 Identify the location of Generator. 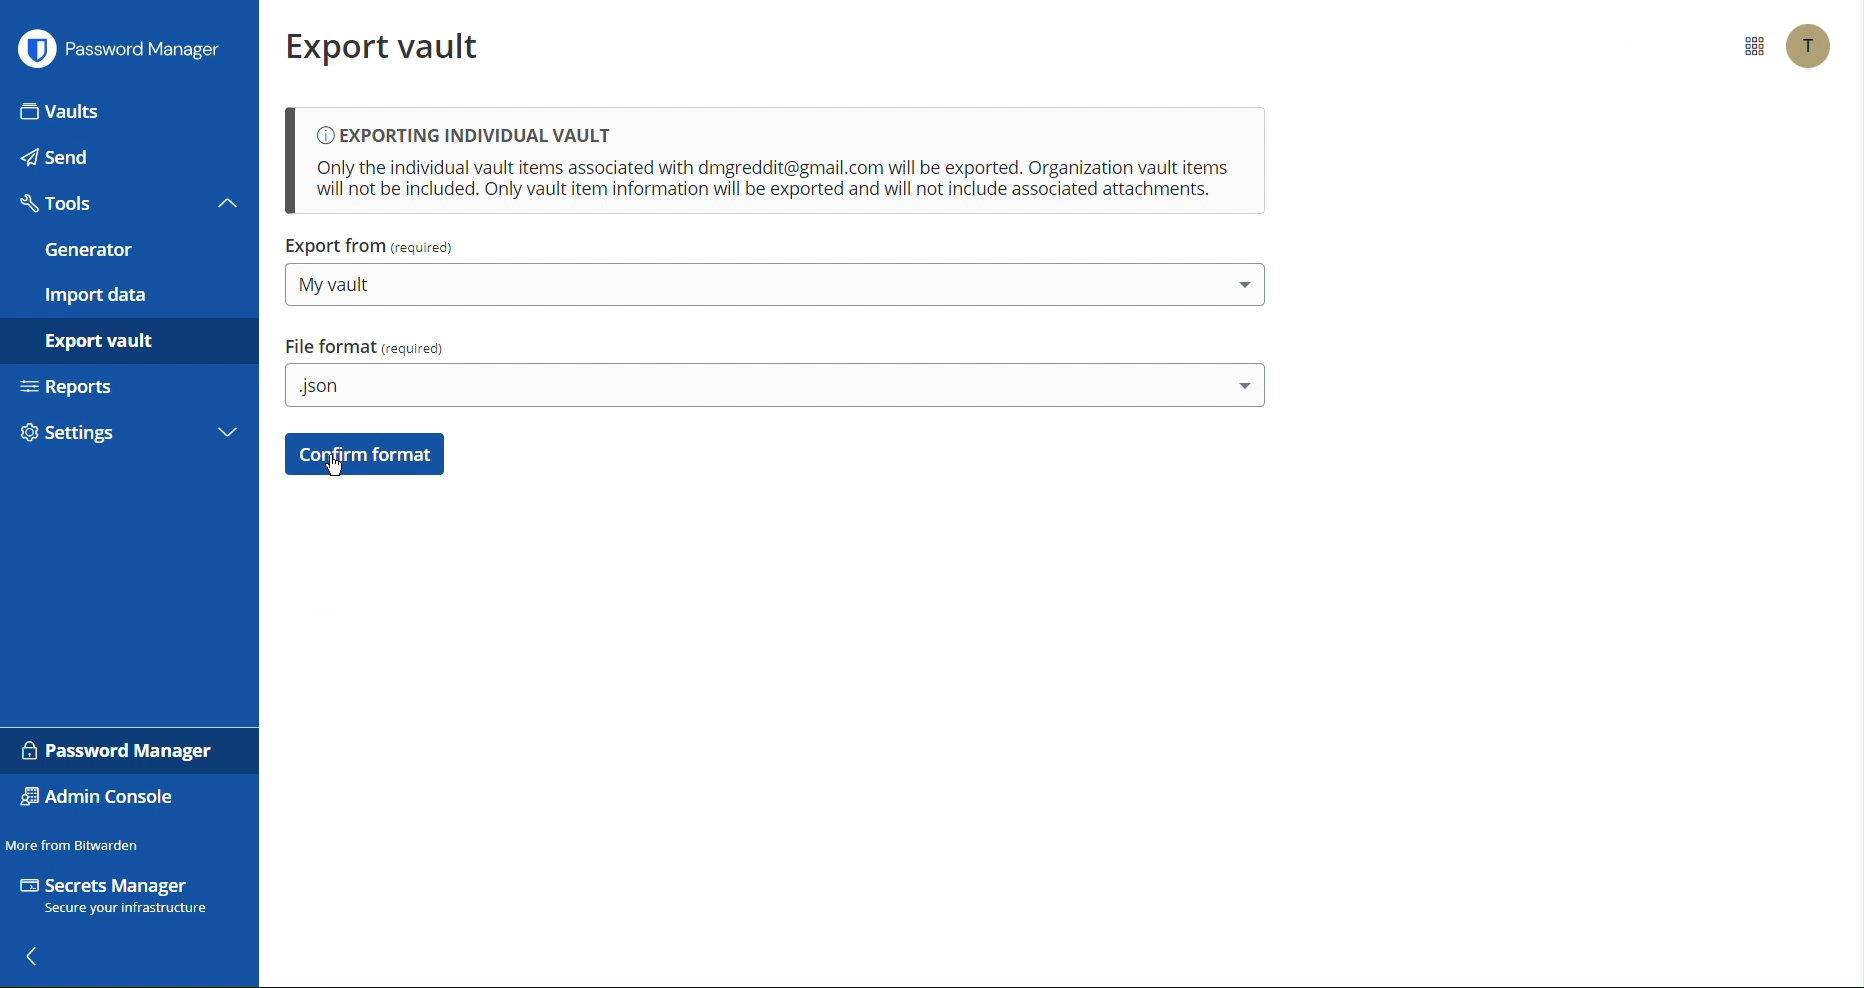
(125, 252).